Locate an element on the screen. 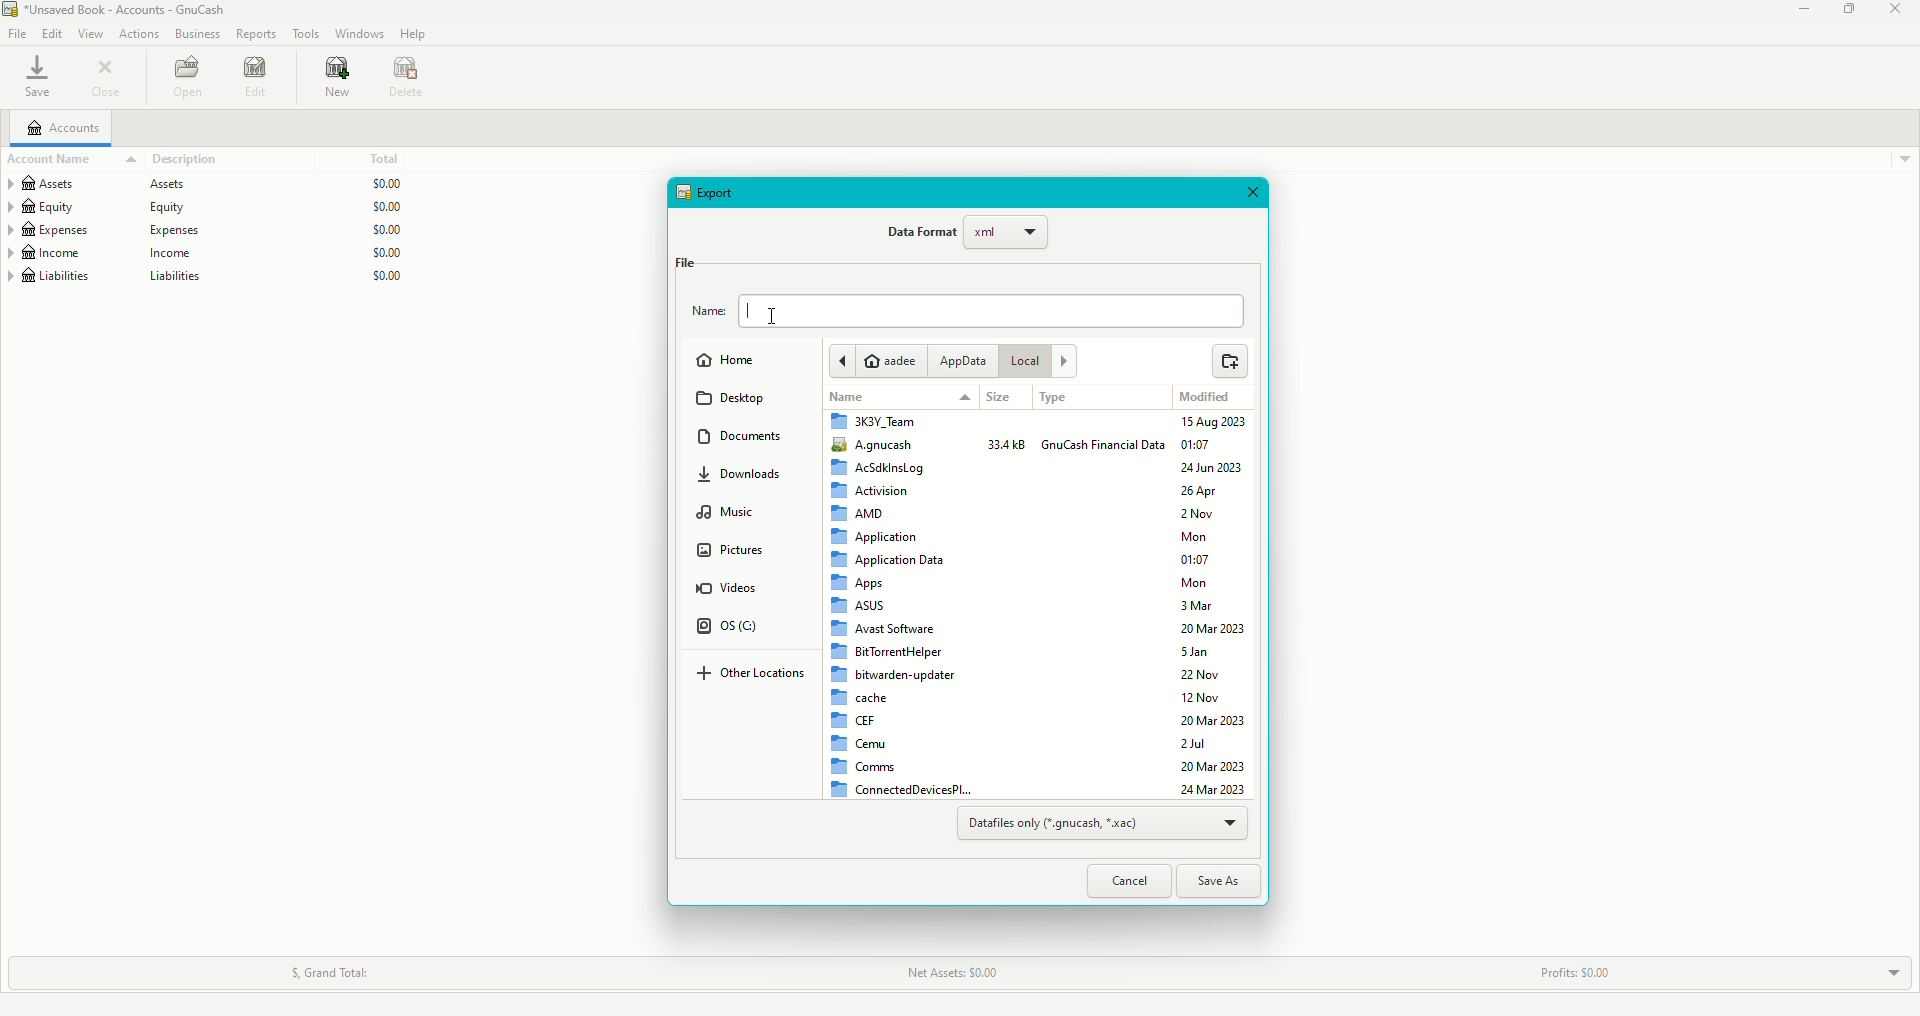 The height and width of the screenshot is (1016, 1920). Datafiles only is located at coordinates (1101, 824).